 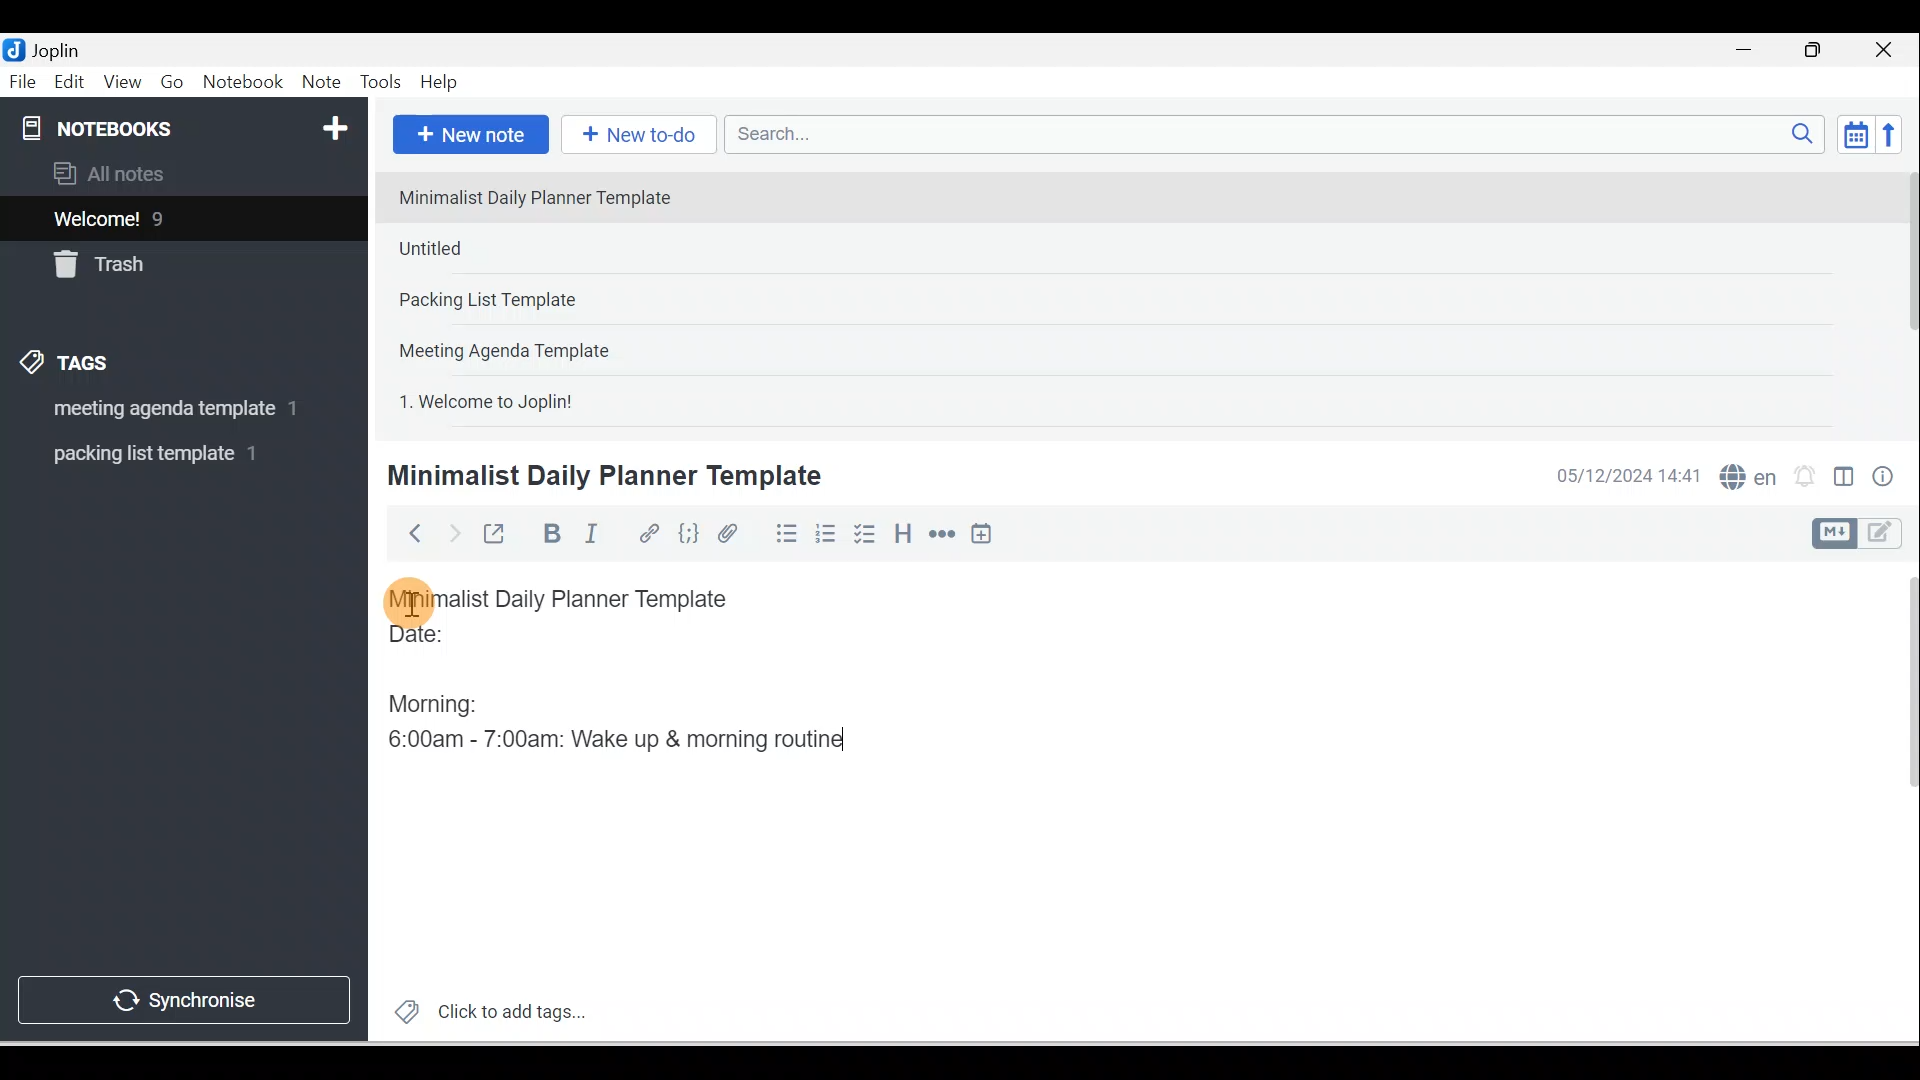 I want to click on Code, so click(x=689, y=535).